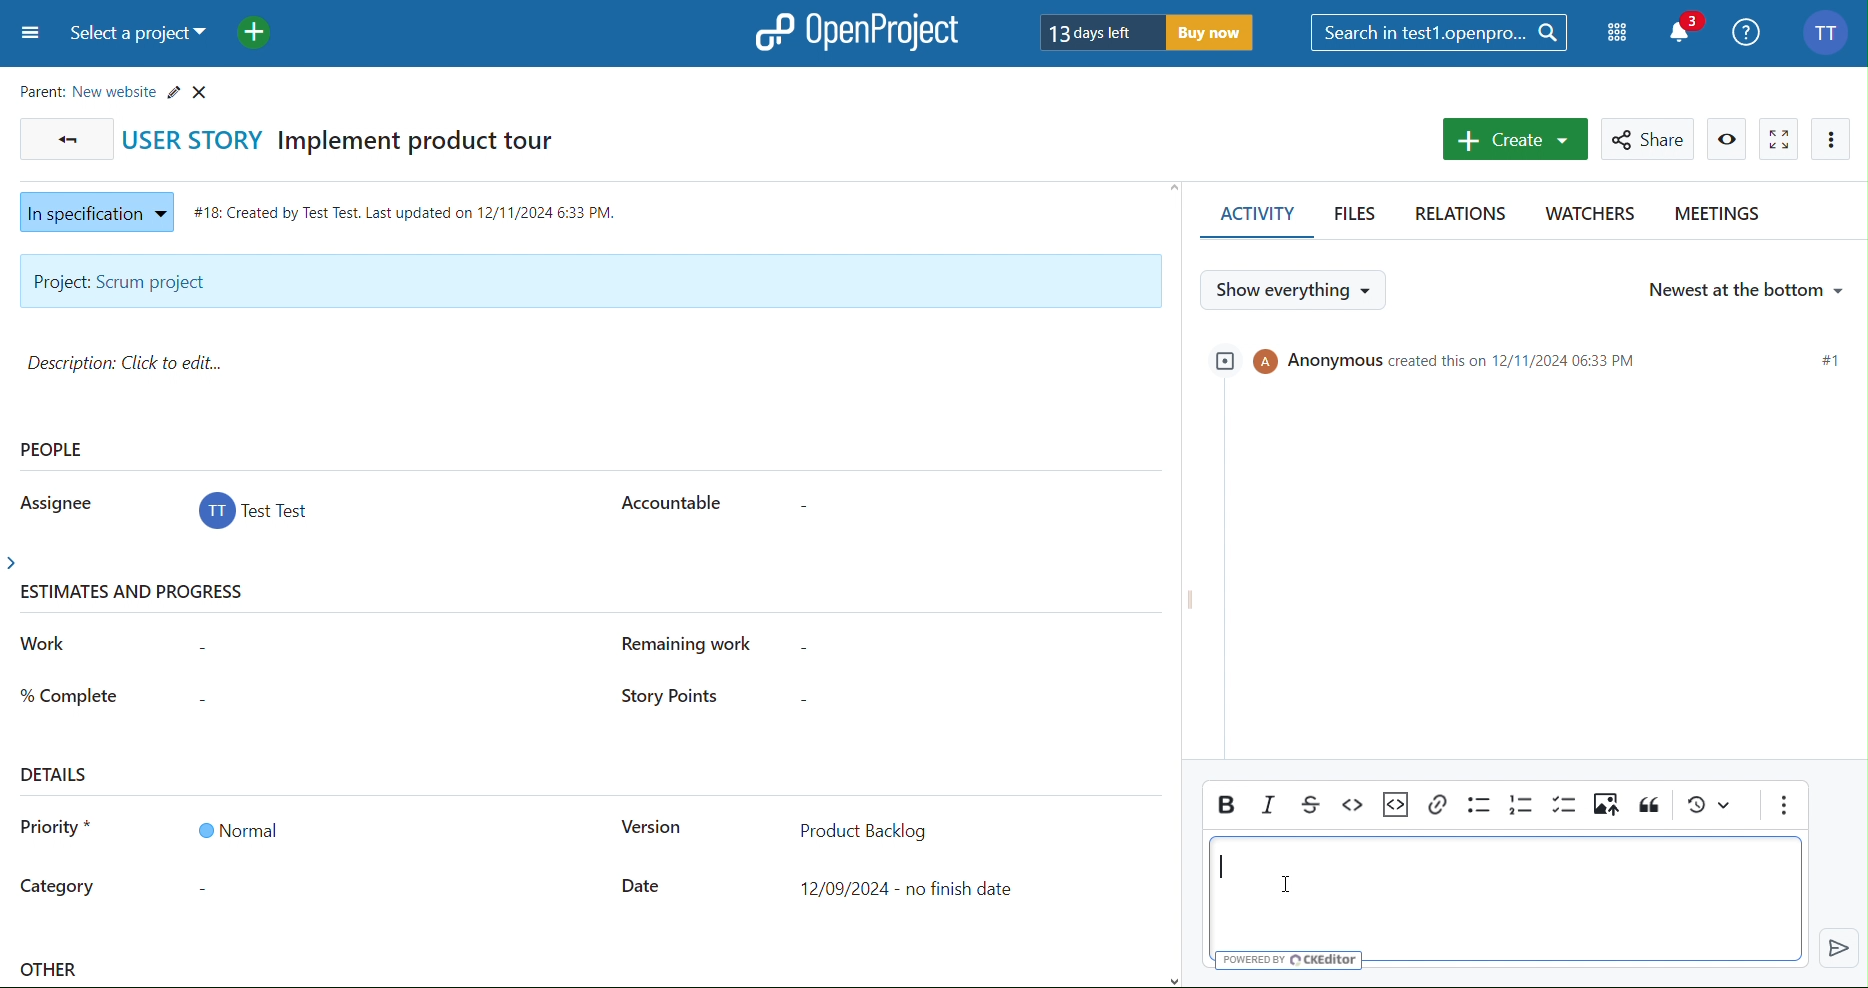 The height and width of the screenshot is (988, 1868). What do you see at coordinates (237, 830) in the screenshot?
I see `Normal` at bounding box center [237, 830].